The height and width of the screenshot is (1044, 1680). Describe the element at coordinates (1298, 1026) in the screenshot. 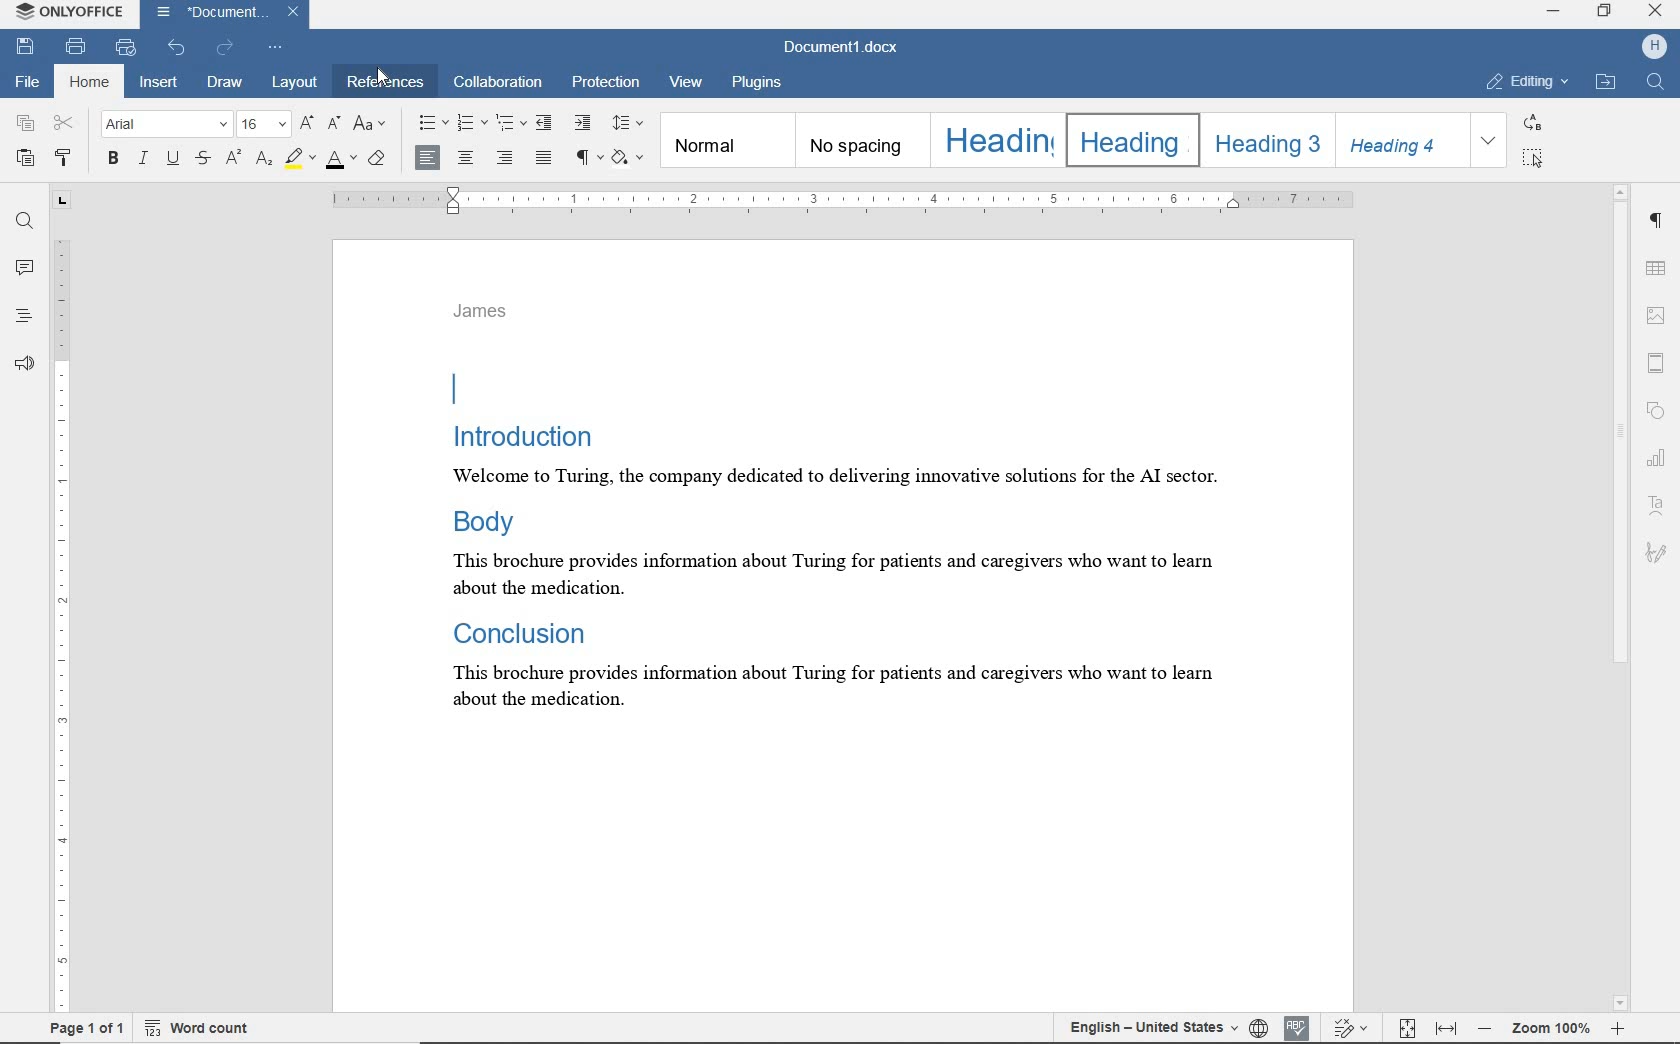

I see `spell check` at that location.